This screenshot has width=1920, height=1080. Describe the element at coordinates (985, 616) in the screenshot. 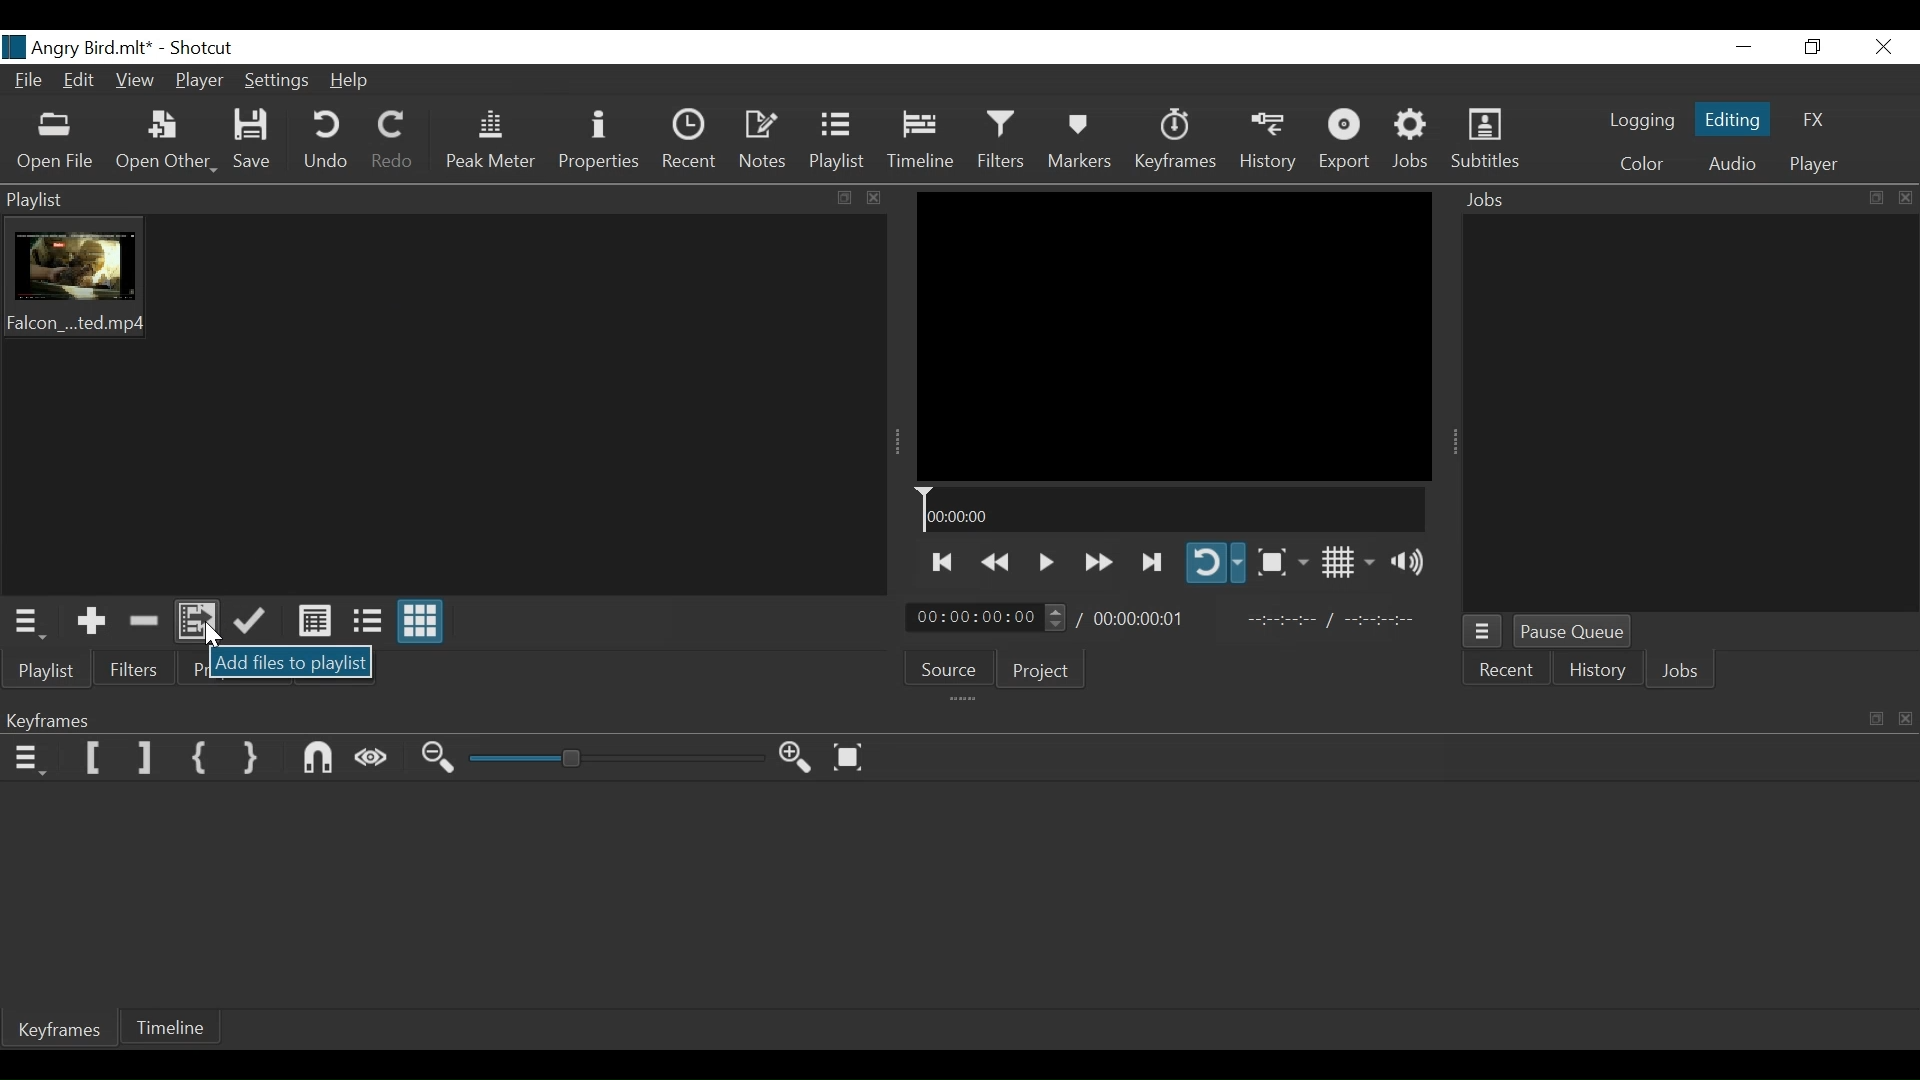

I see `Current Duration` at that location.